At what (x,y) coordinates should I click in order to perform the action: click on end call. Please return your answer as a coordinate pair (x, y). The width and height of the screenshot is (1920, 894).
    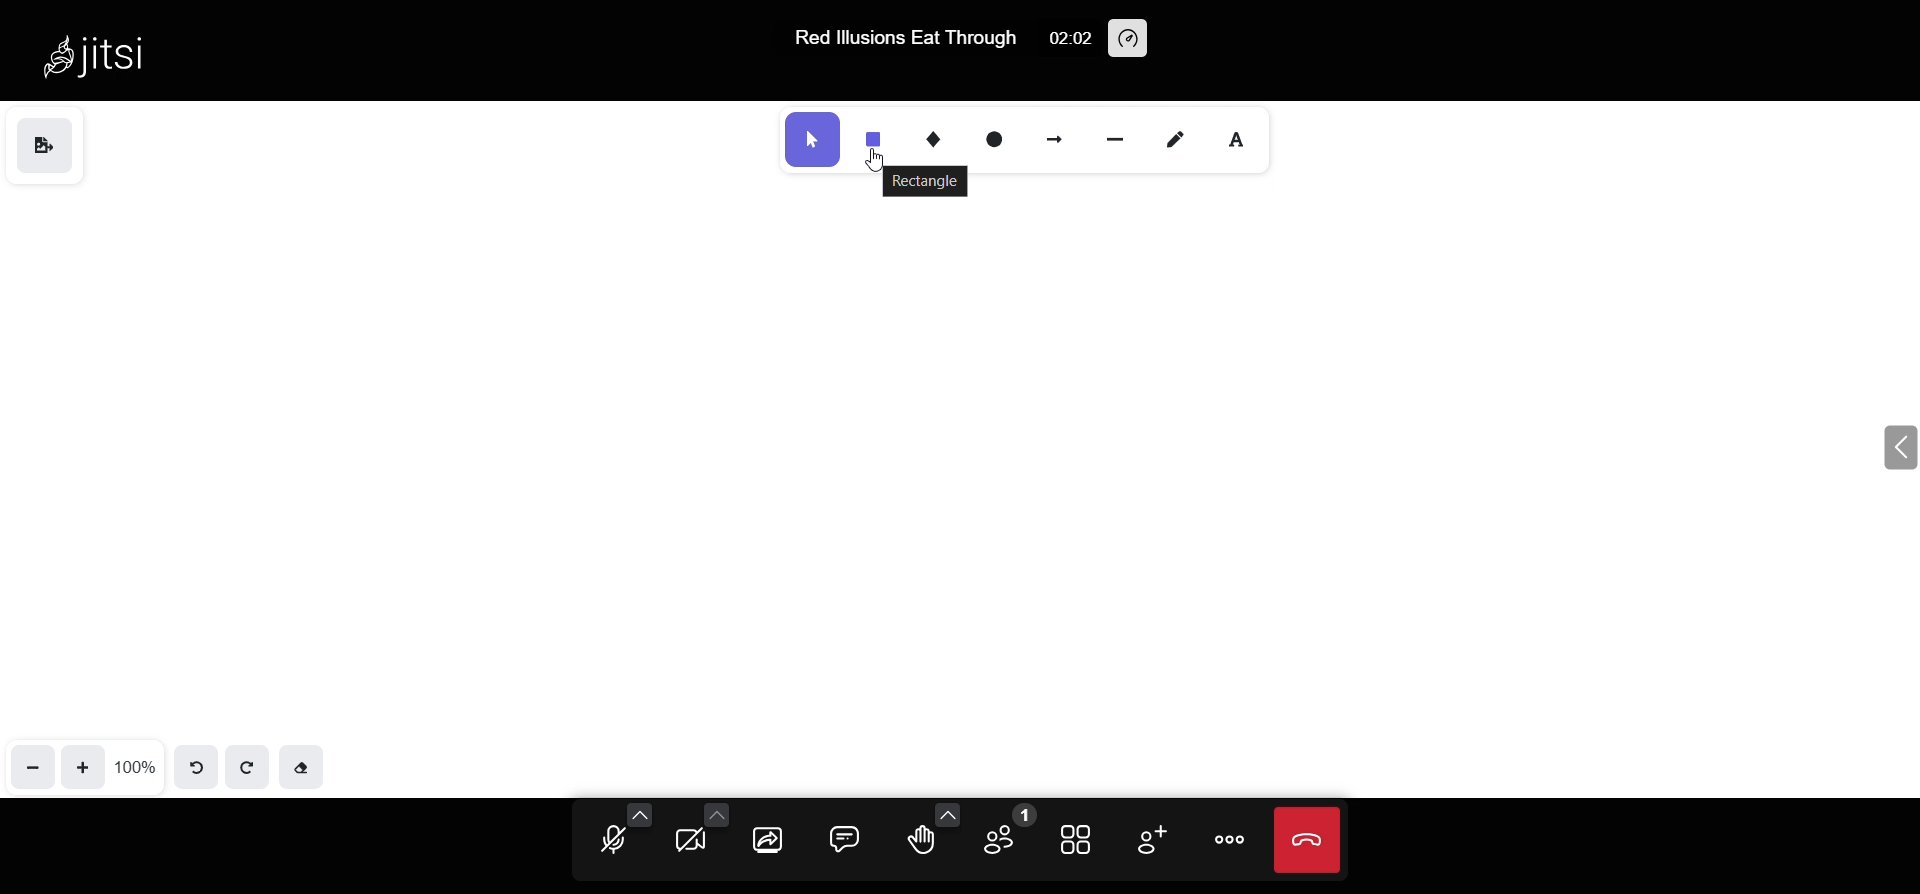
    Looking at the image, I should click on (1309, 840).